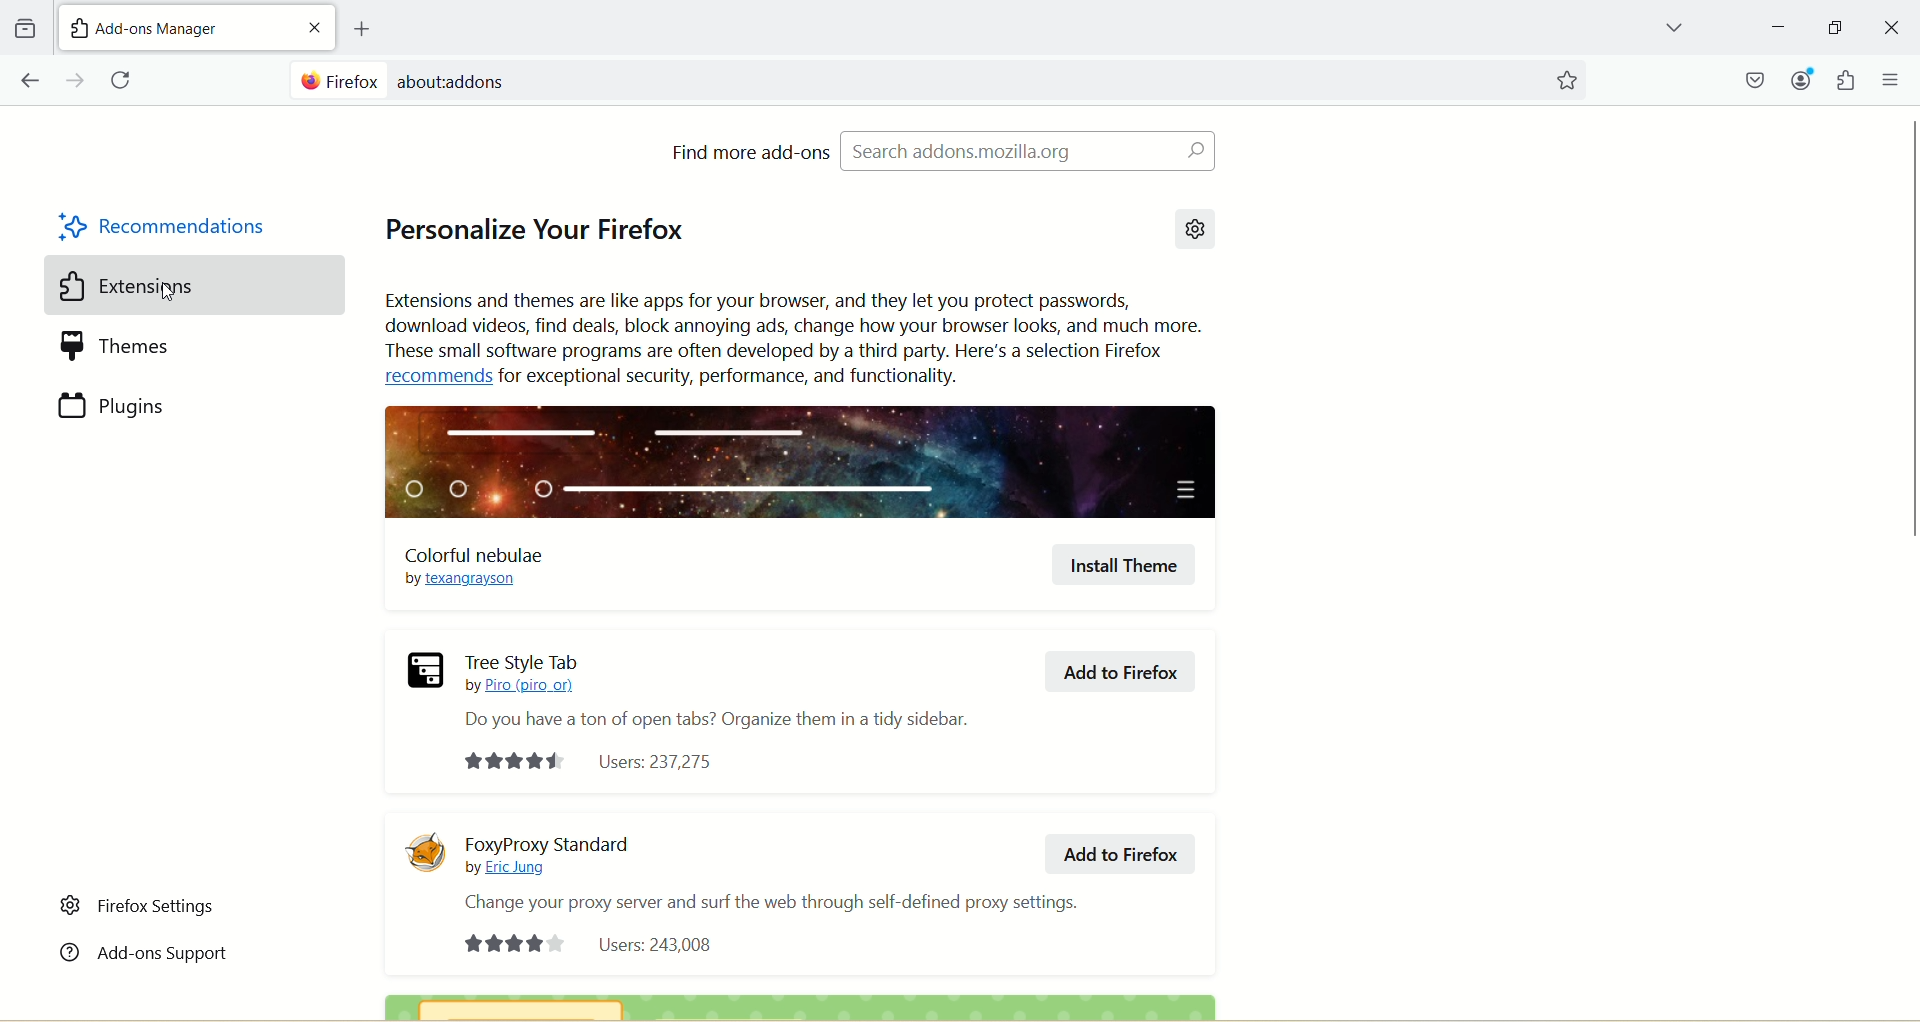 The width and height of the screenshot is (1920, 1022). What do you see at coordinates (140, 906) in the screenshot?
I see `Firefox settings` at bounding box center [140, 906].